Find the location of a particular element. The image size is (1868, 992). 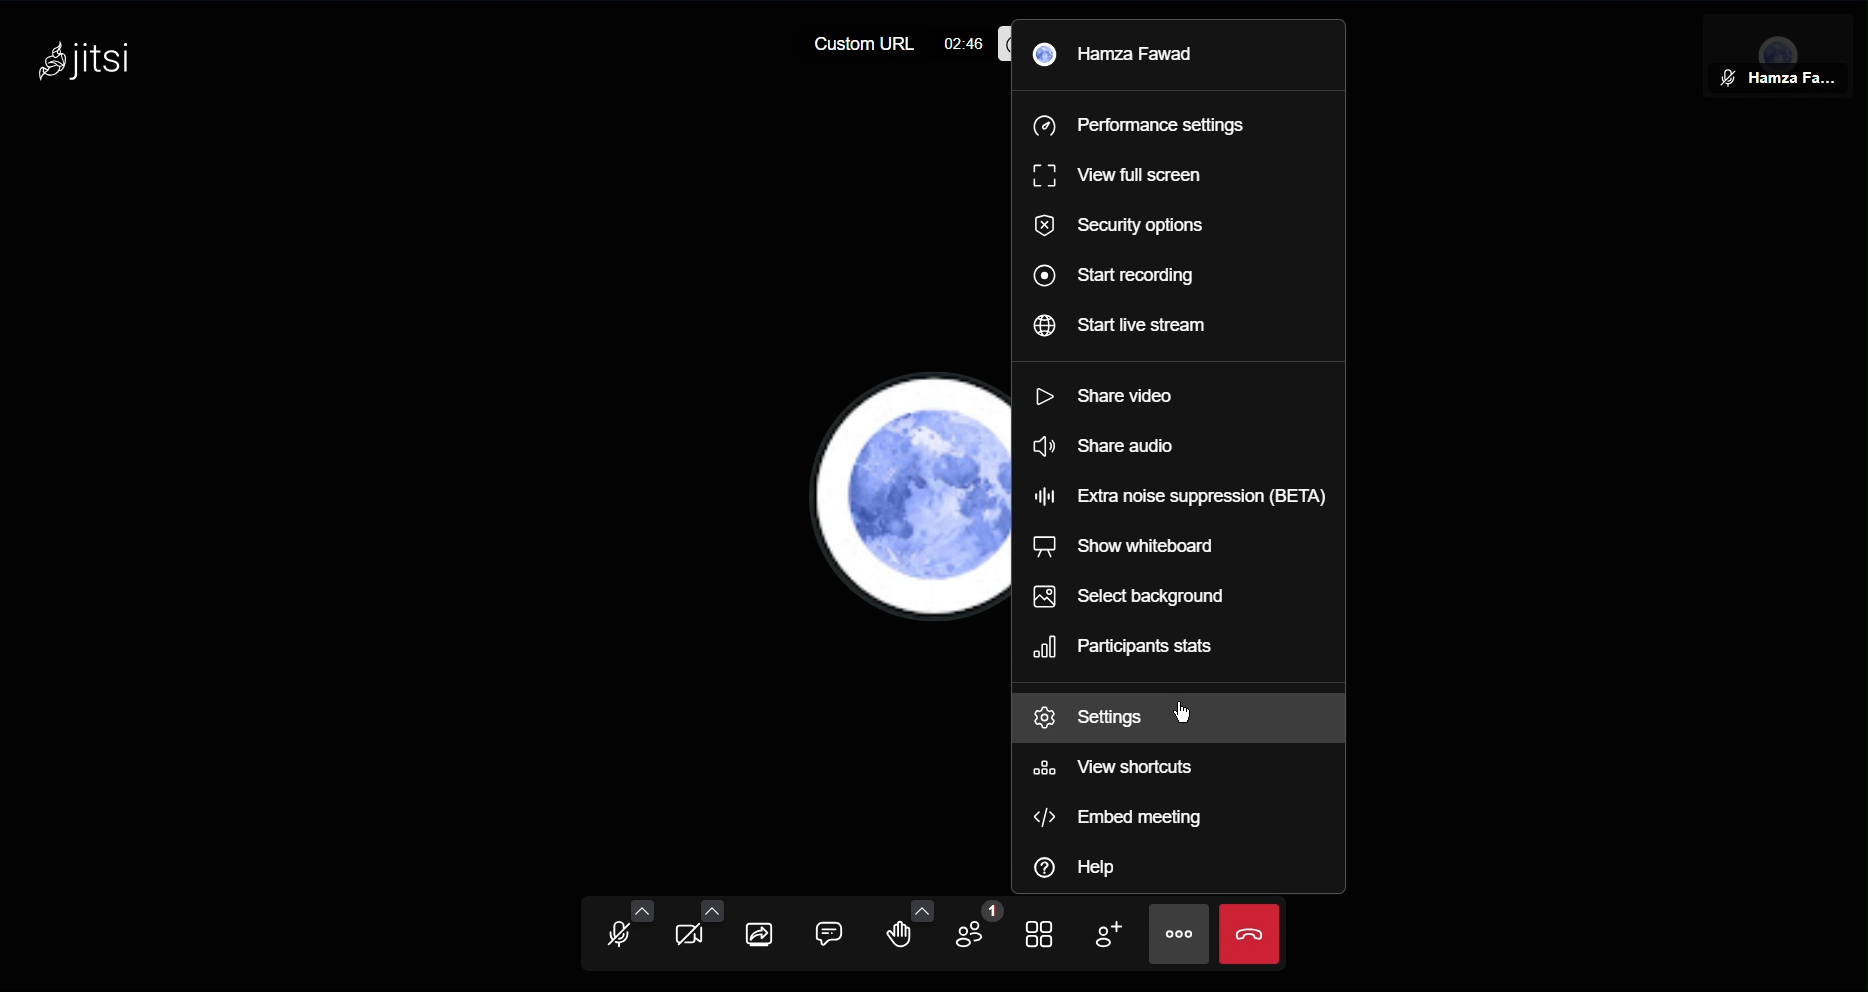

Show whiteboard is located at coordinates (1136, 546).